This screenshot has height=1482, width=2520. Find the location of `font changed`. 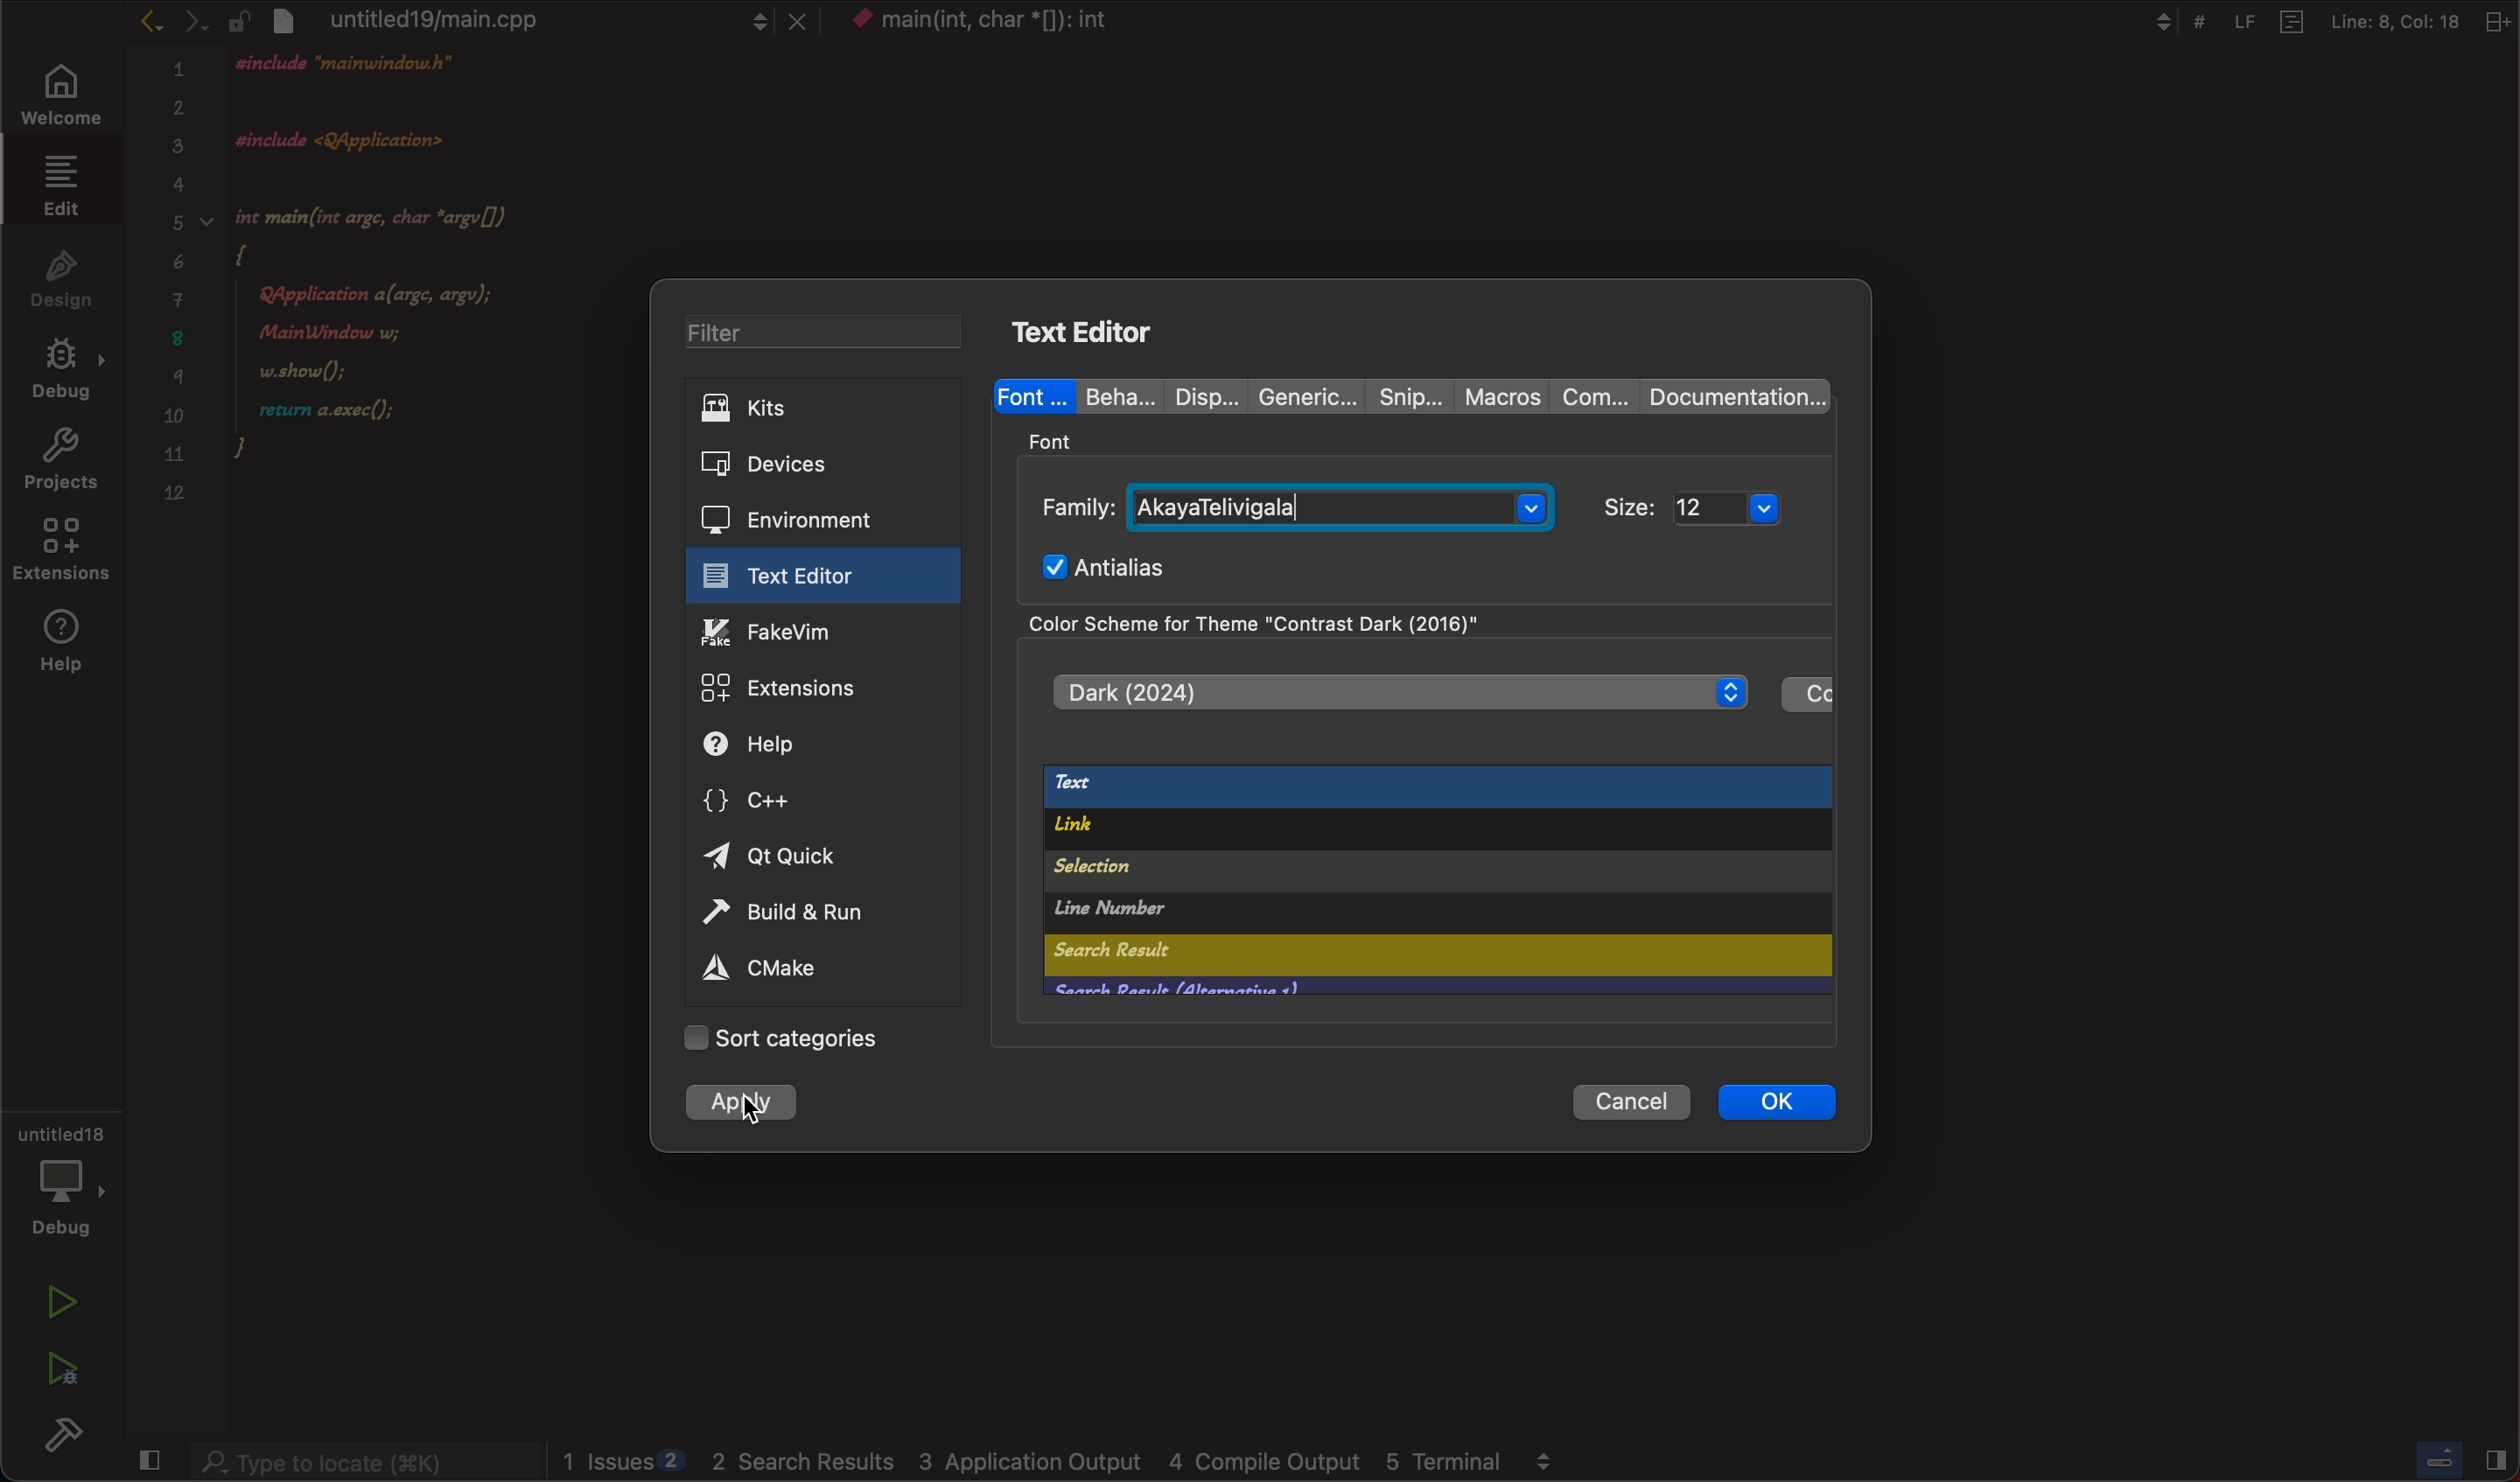

font changed is located at coordinates (410, 276).